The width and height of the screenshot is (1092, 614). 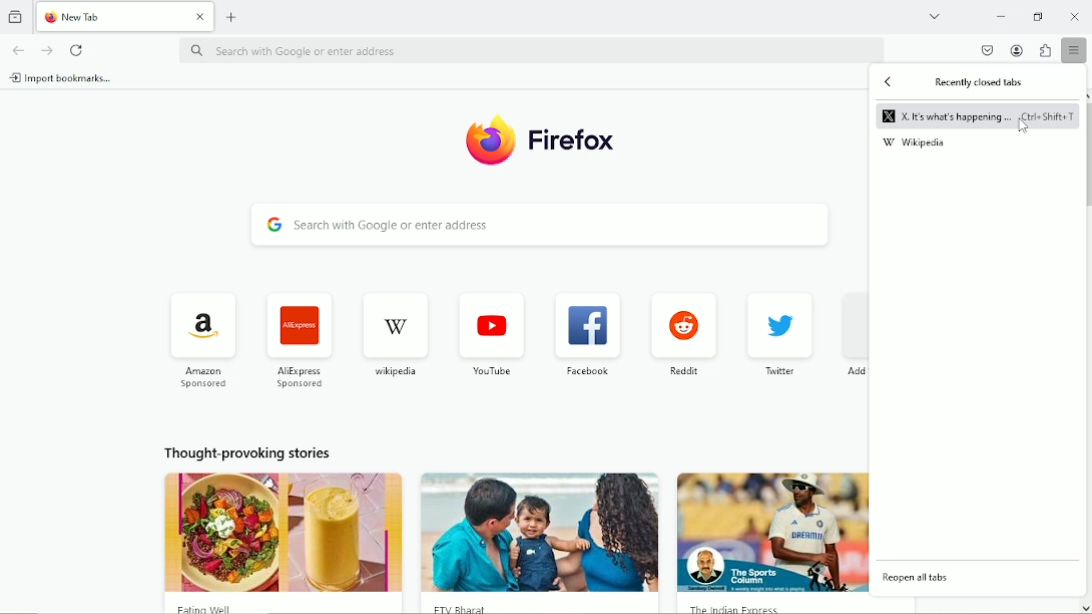 I want to click on image, so click(x=280, y=531).